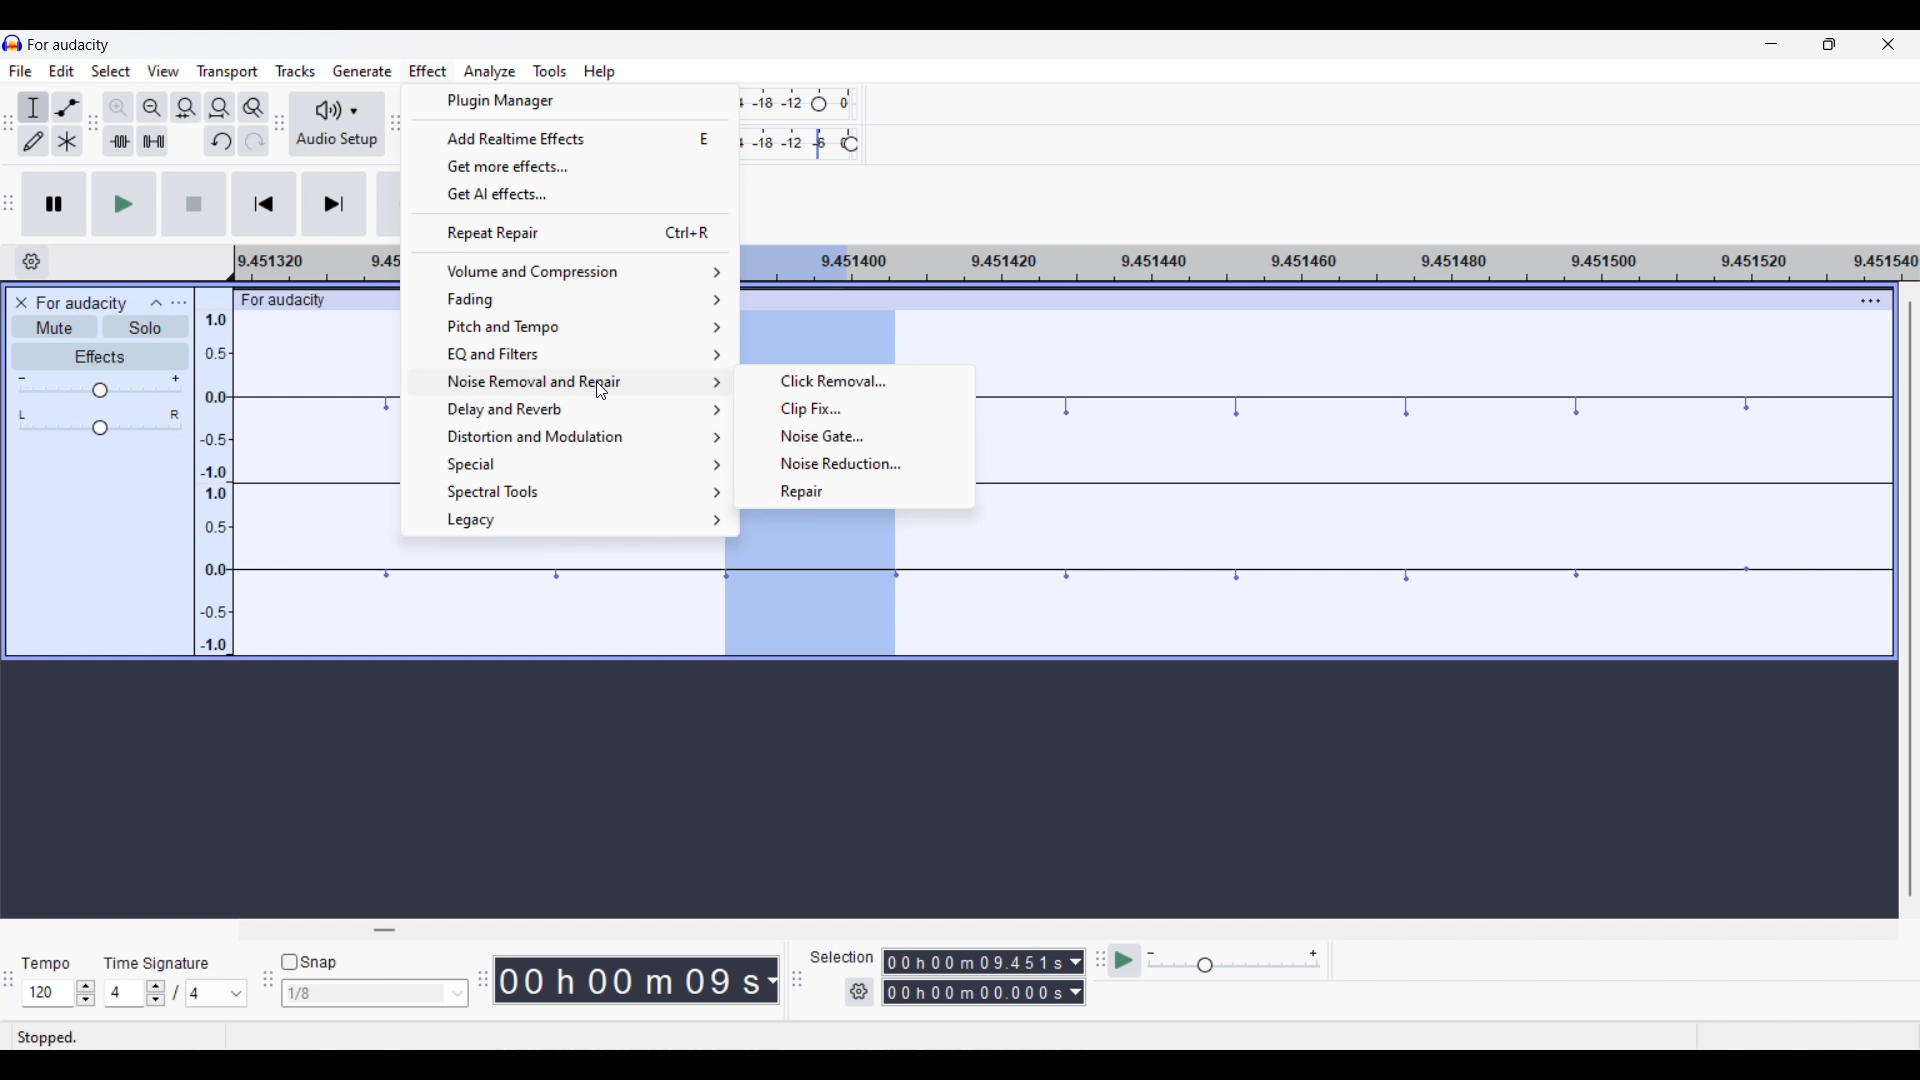 This screenshot has height=1080, width=1920. I want to click on Current project, so click(82, 302).